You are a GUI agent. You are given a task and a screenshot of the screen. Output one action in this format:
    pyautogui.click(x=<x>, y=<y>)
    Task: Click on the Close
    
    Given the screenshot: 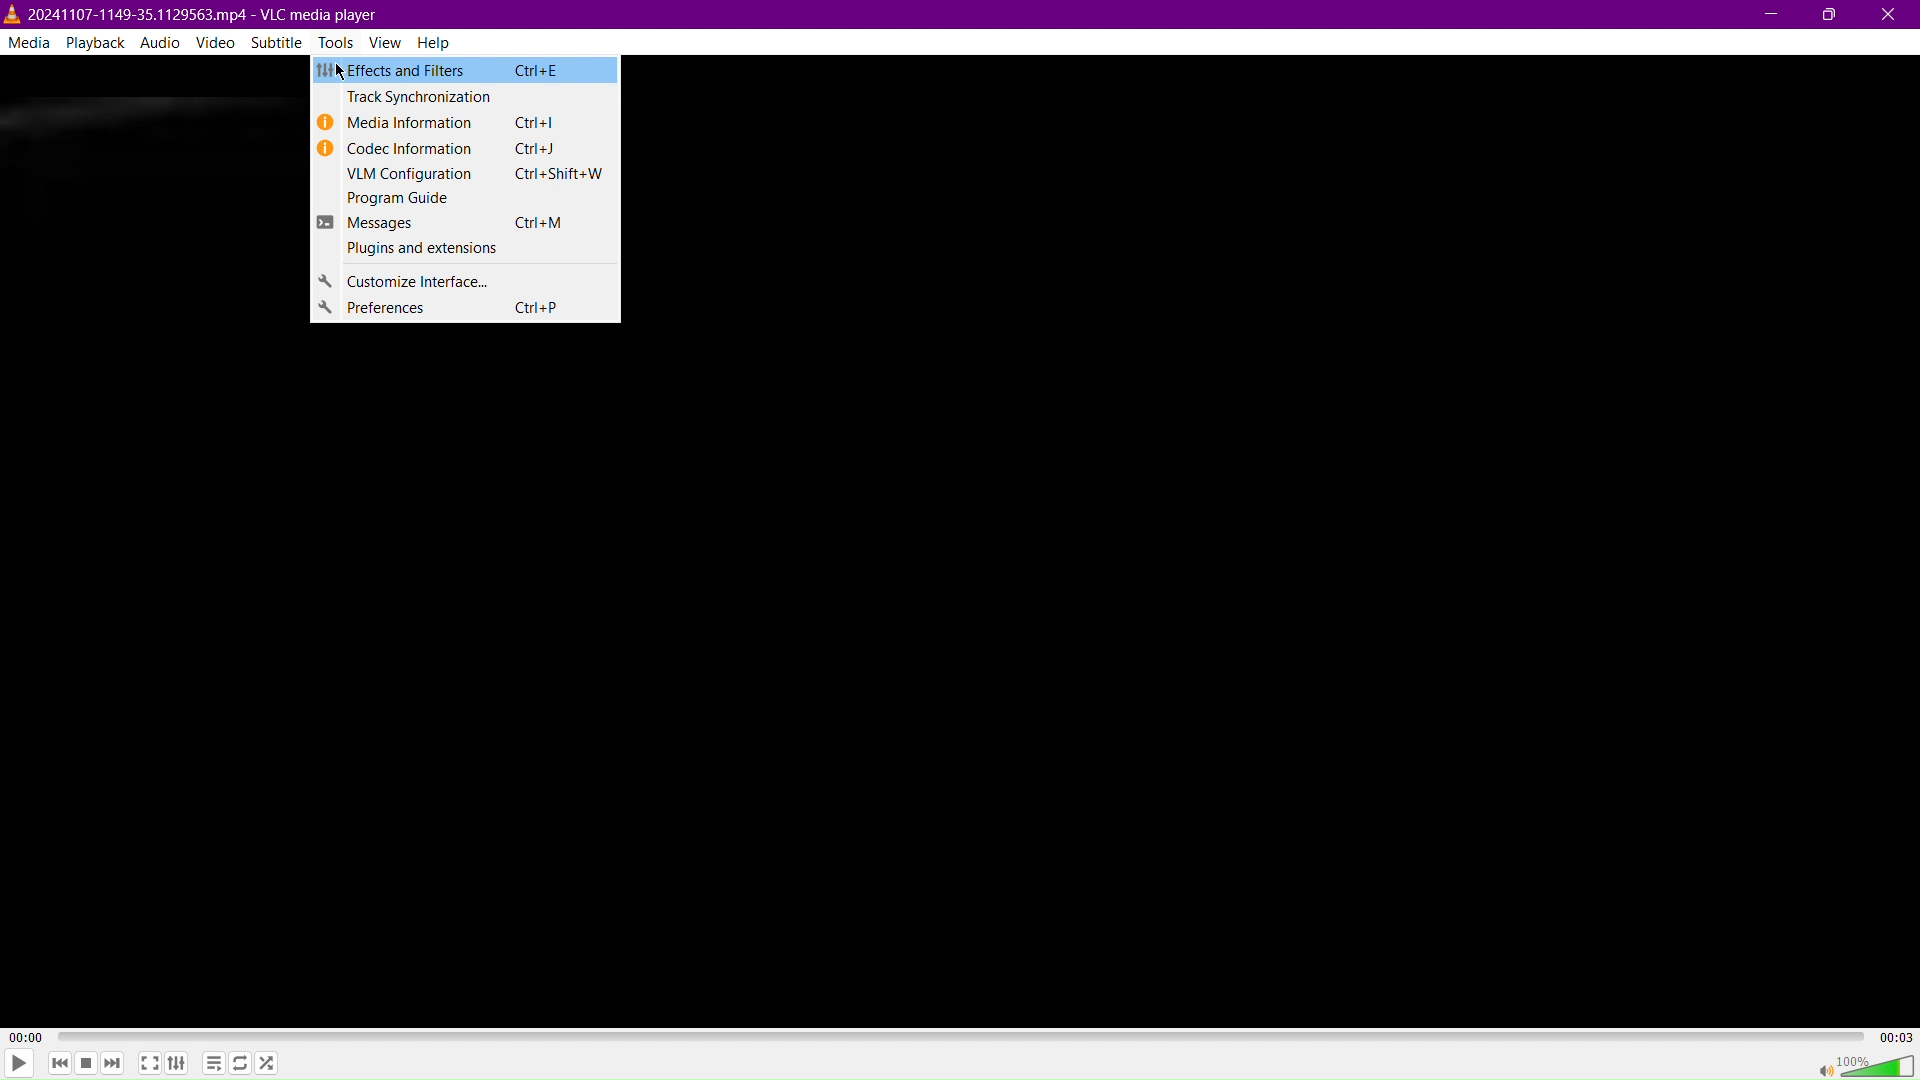 What is the action you would take?
    pyautogui.click(x=1891, y=15)
    